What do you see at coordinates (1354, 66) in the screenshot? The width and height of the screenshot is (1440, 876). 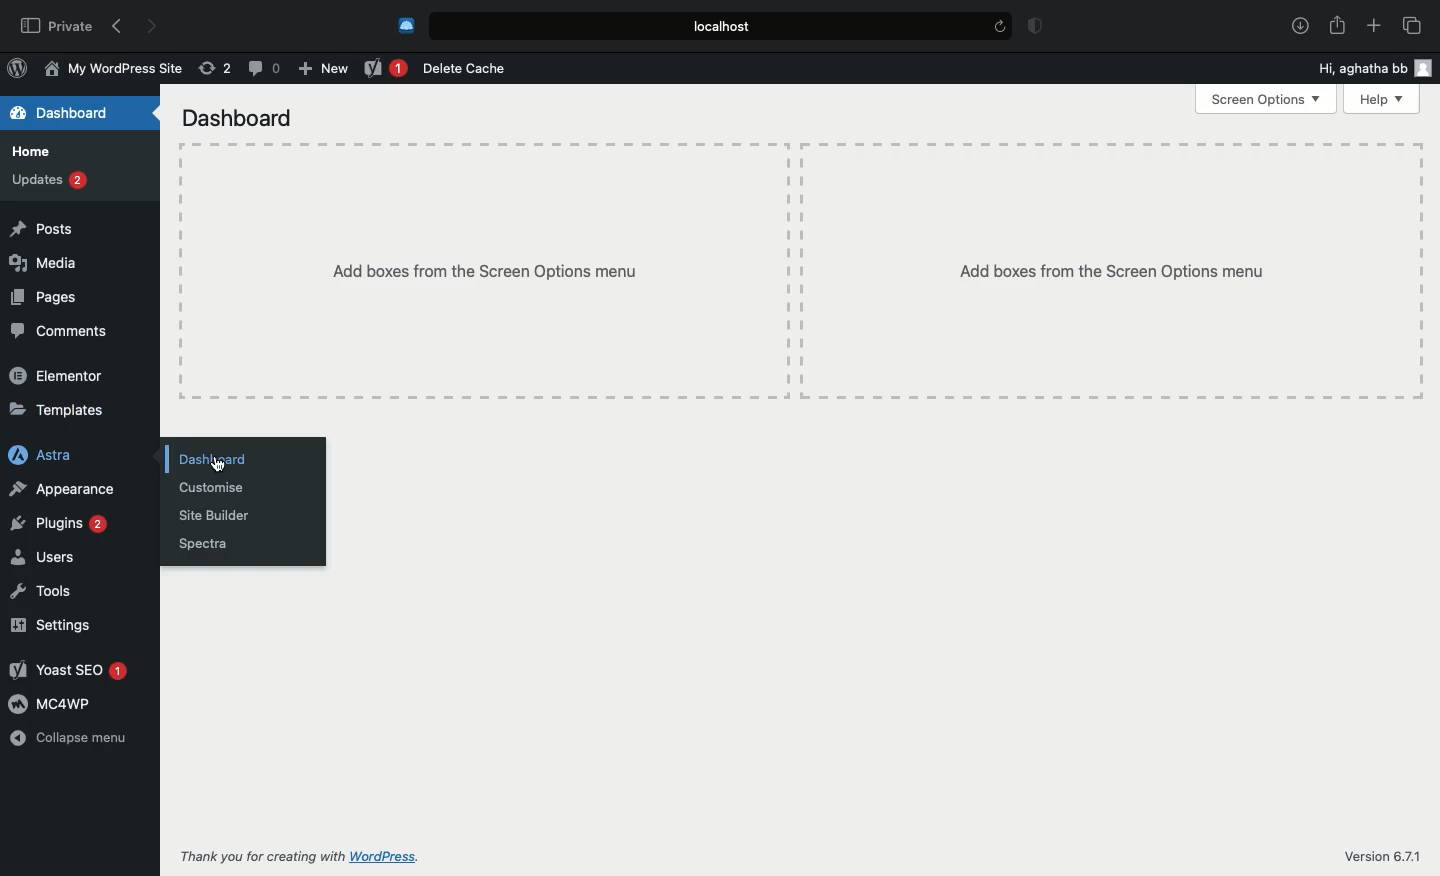 I see `Hi, aghatha bb` at bounding box center [1354, 66].